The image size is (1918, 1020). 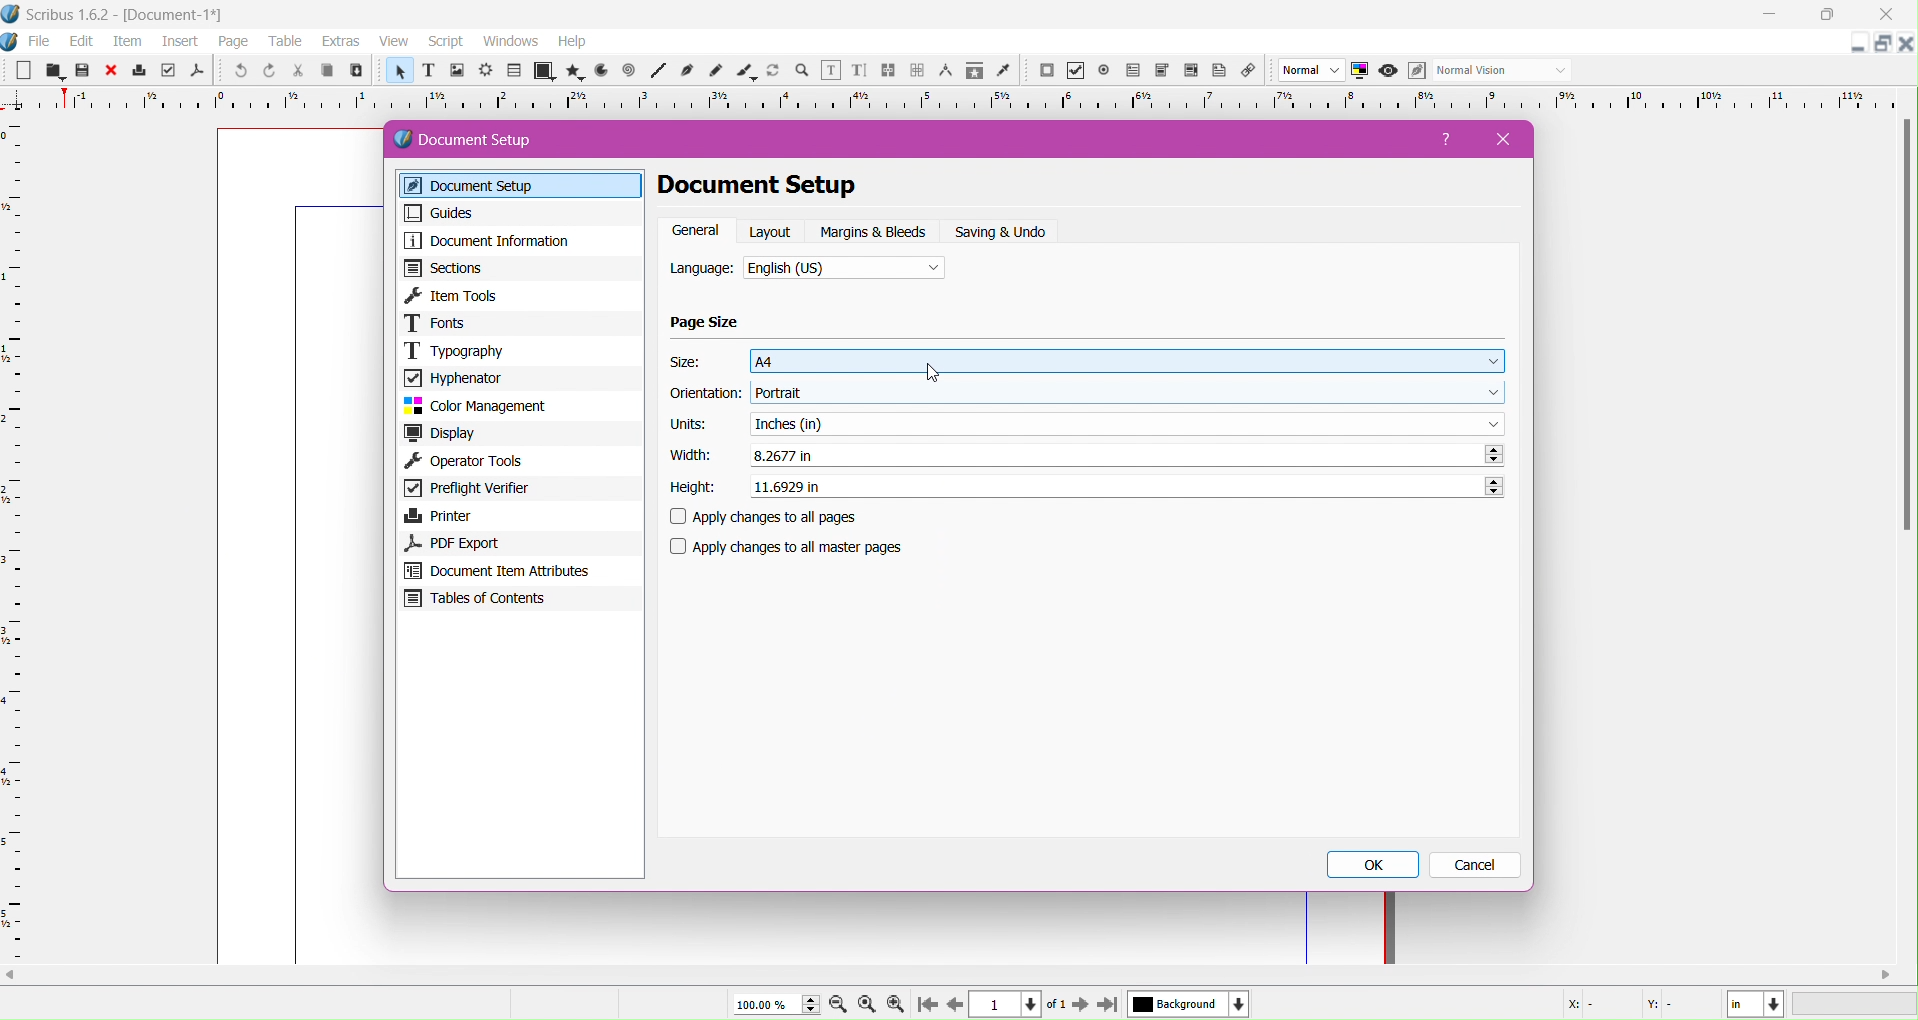 I want to click on Cursor, so click(x=931, y=373).